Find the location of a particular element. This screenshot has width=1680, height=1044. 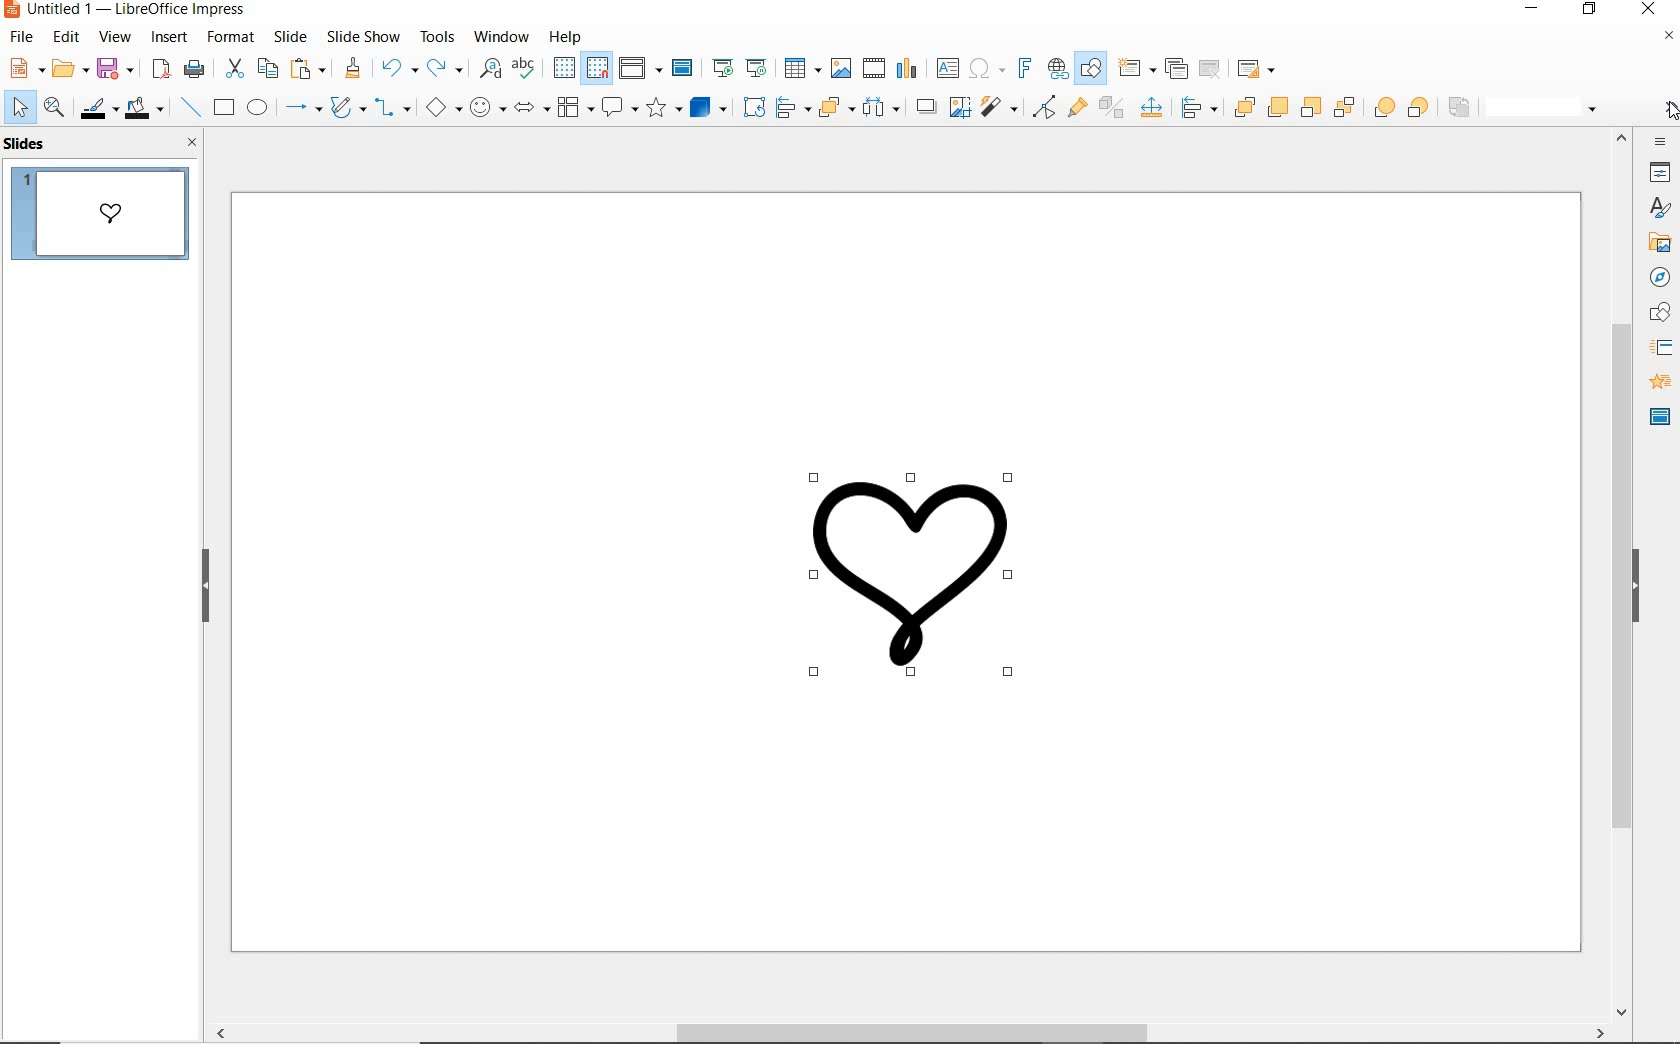

block arrows is located at coordinates (530, 107).